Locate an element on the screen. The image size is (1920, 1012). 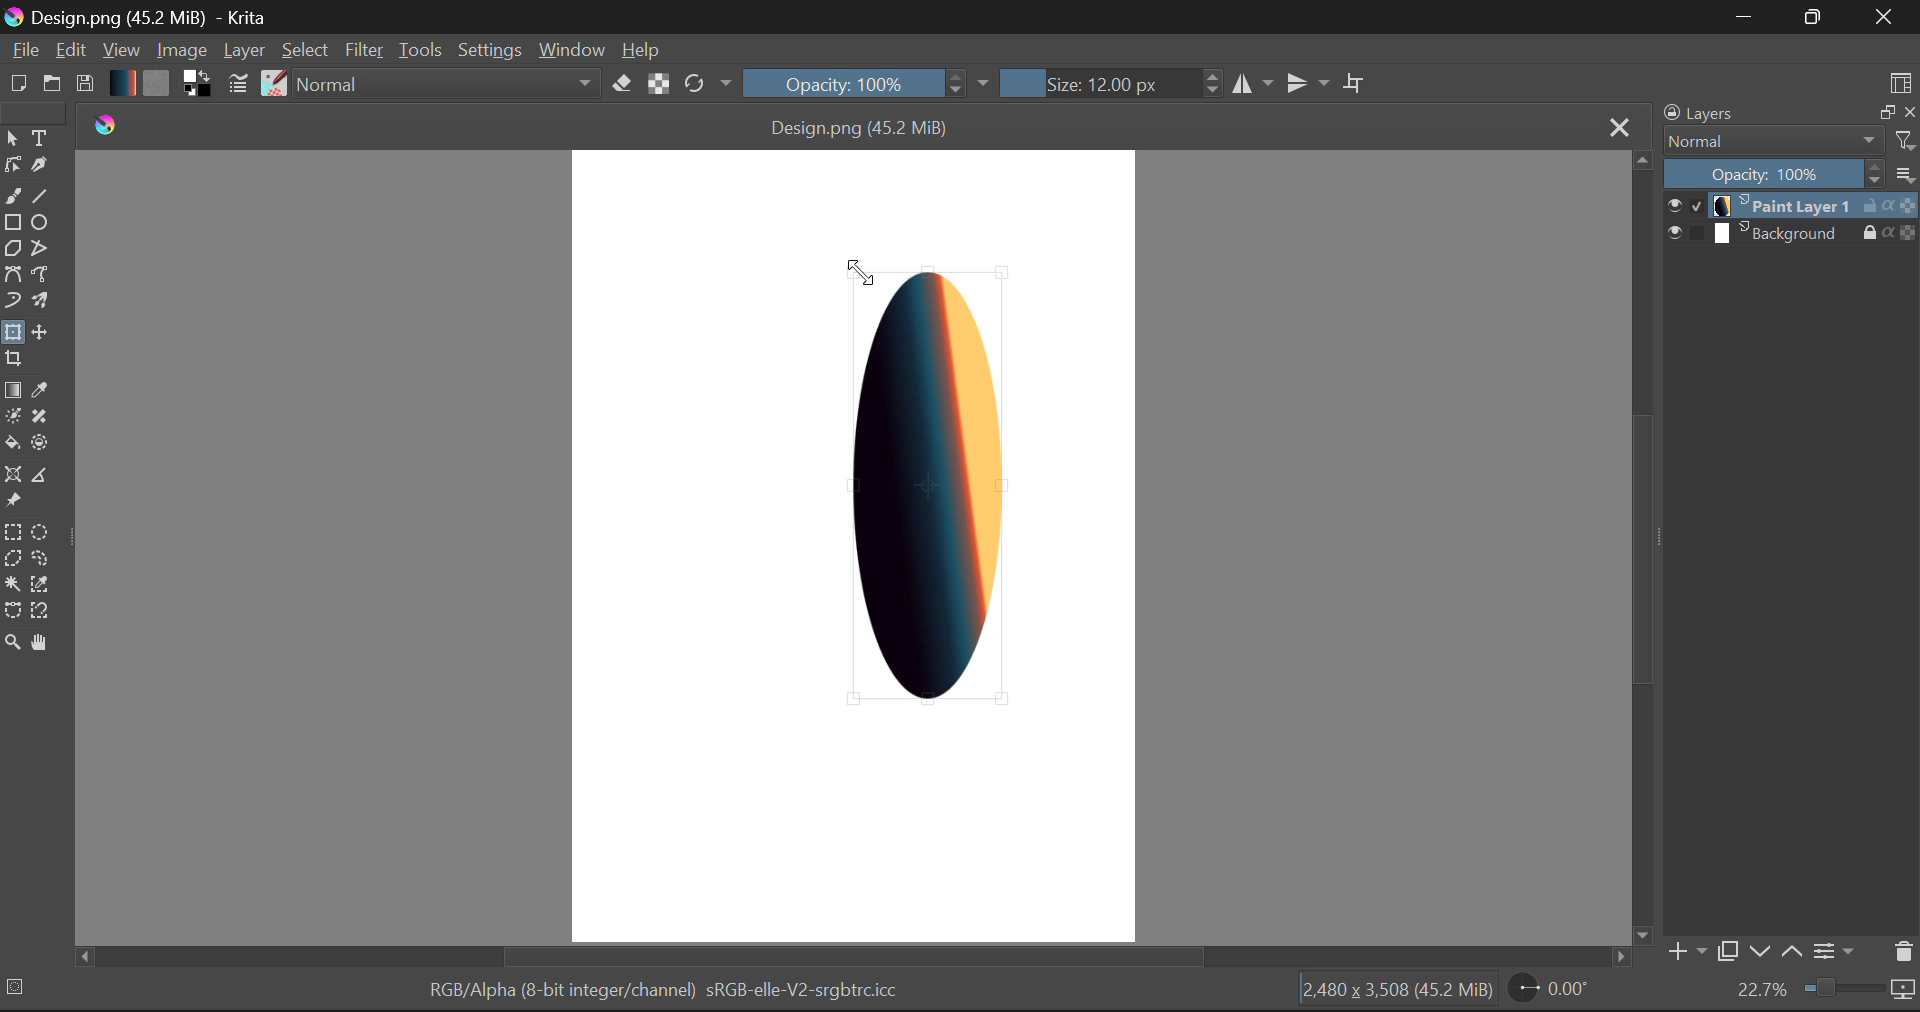
Crop is located at coordinates (13, 362).